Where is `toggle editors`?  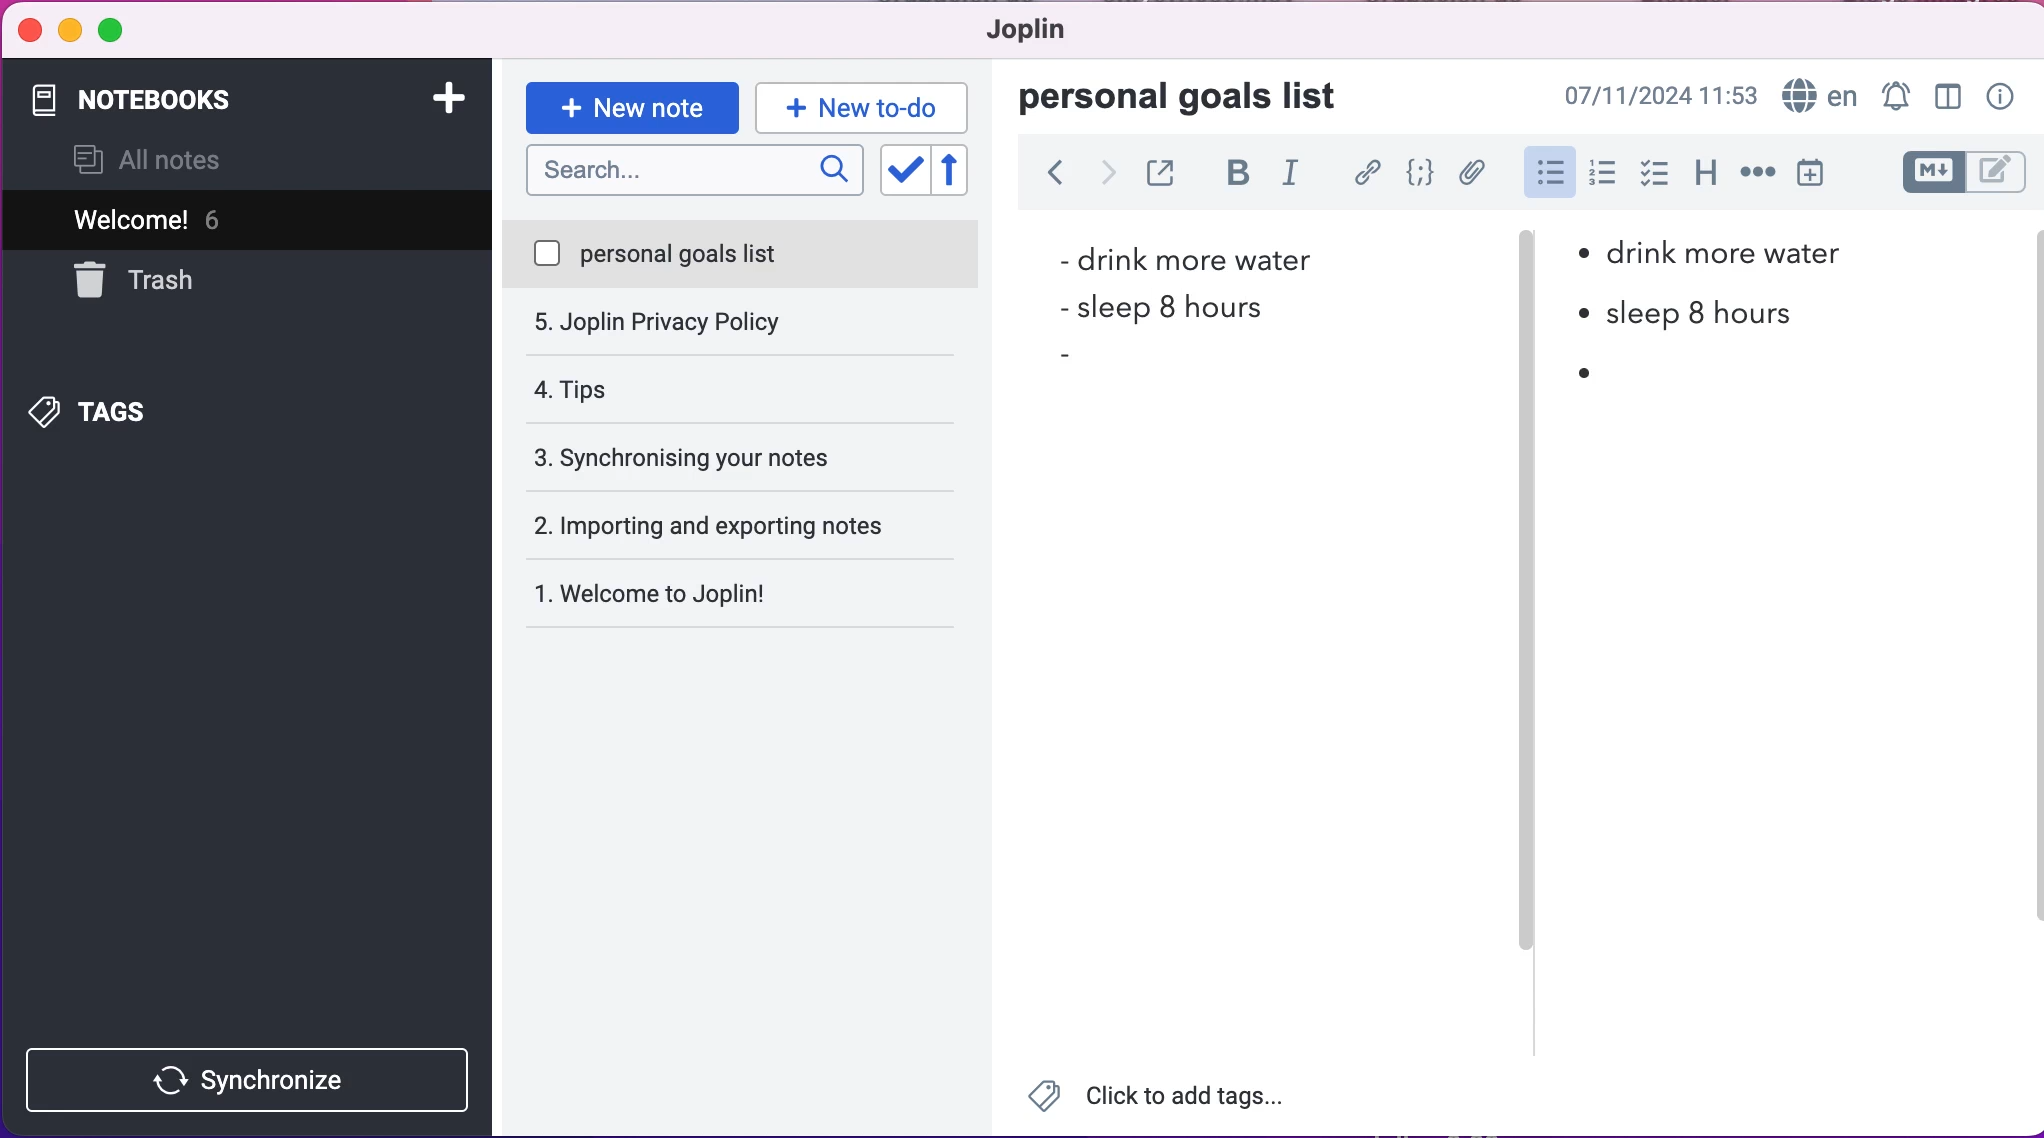
toggle editors is located at coordinates (1946, 173).